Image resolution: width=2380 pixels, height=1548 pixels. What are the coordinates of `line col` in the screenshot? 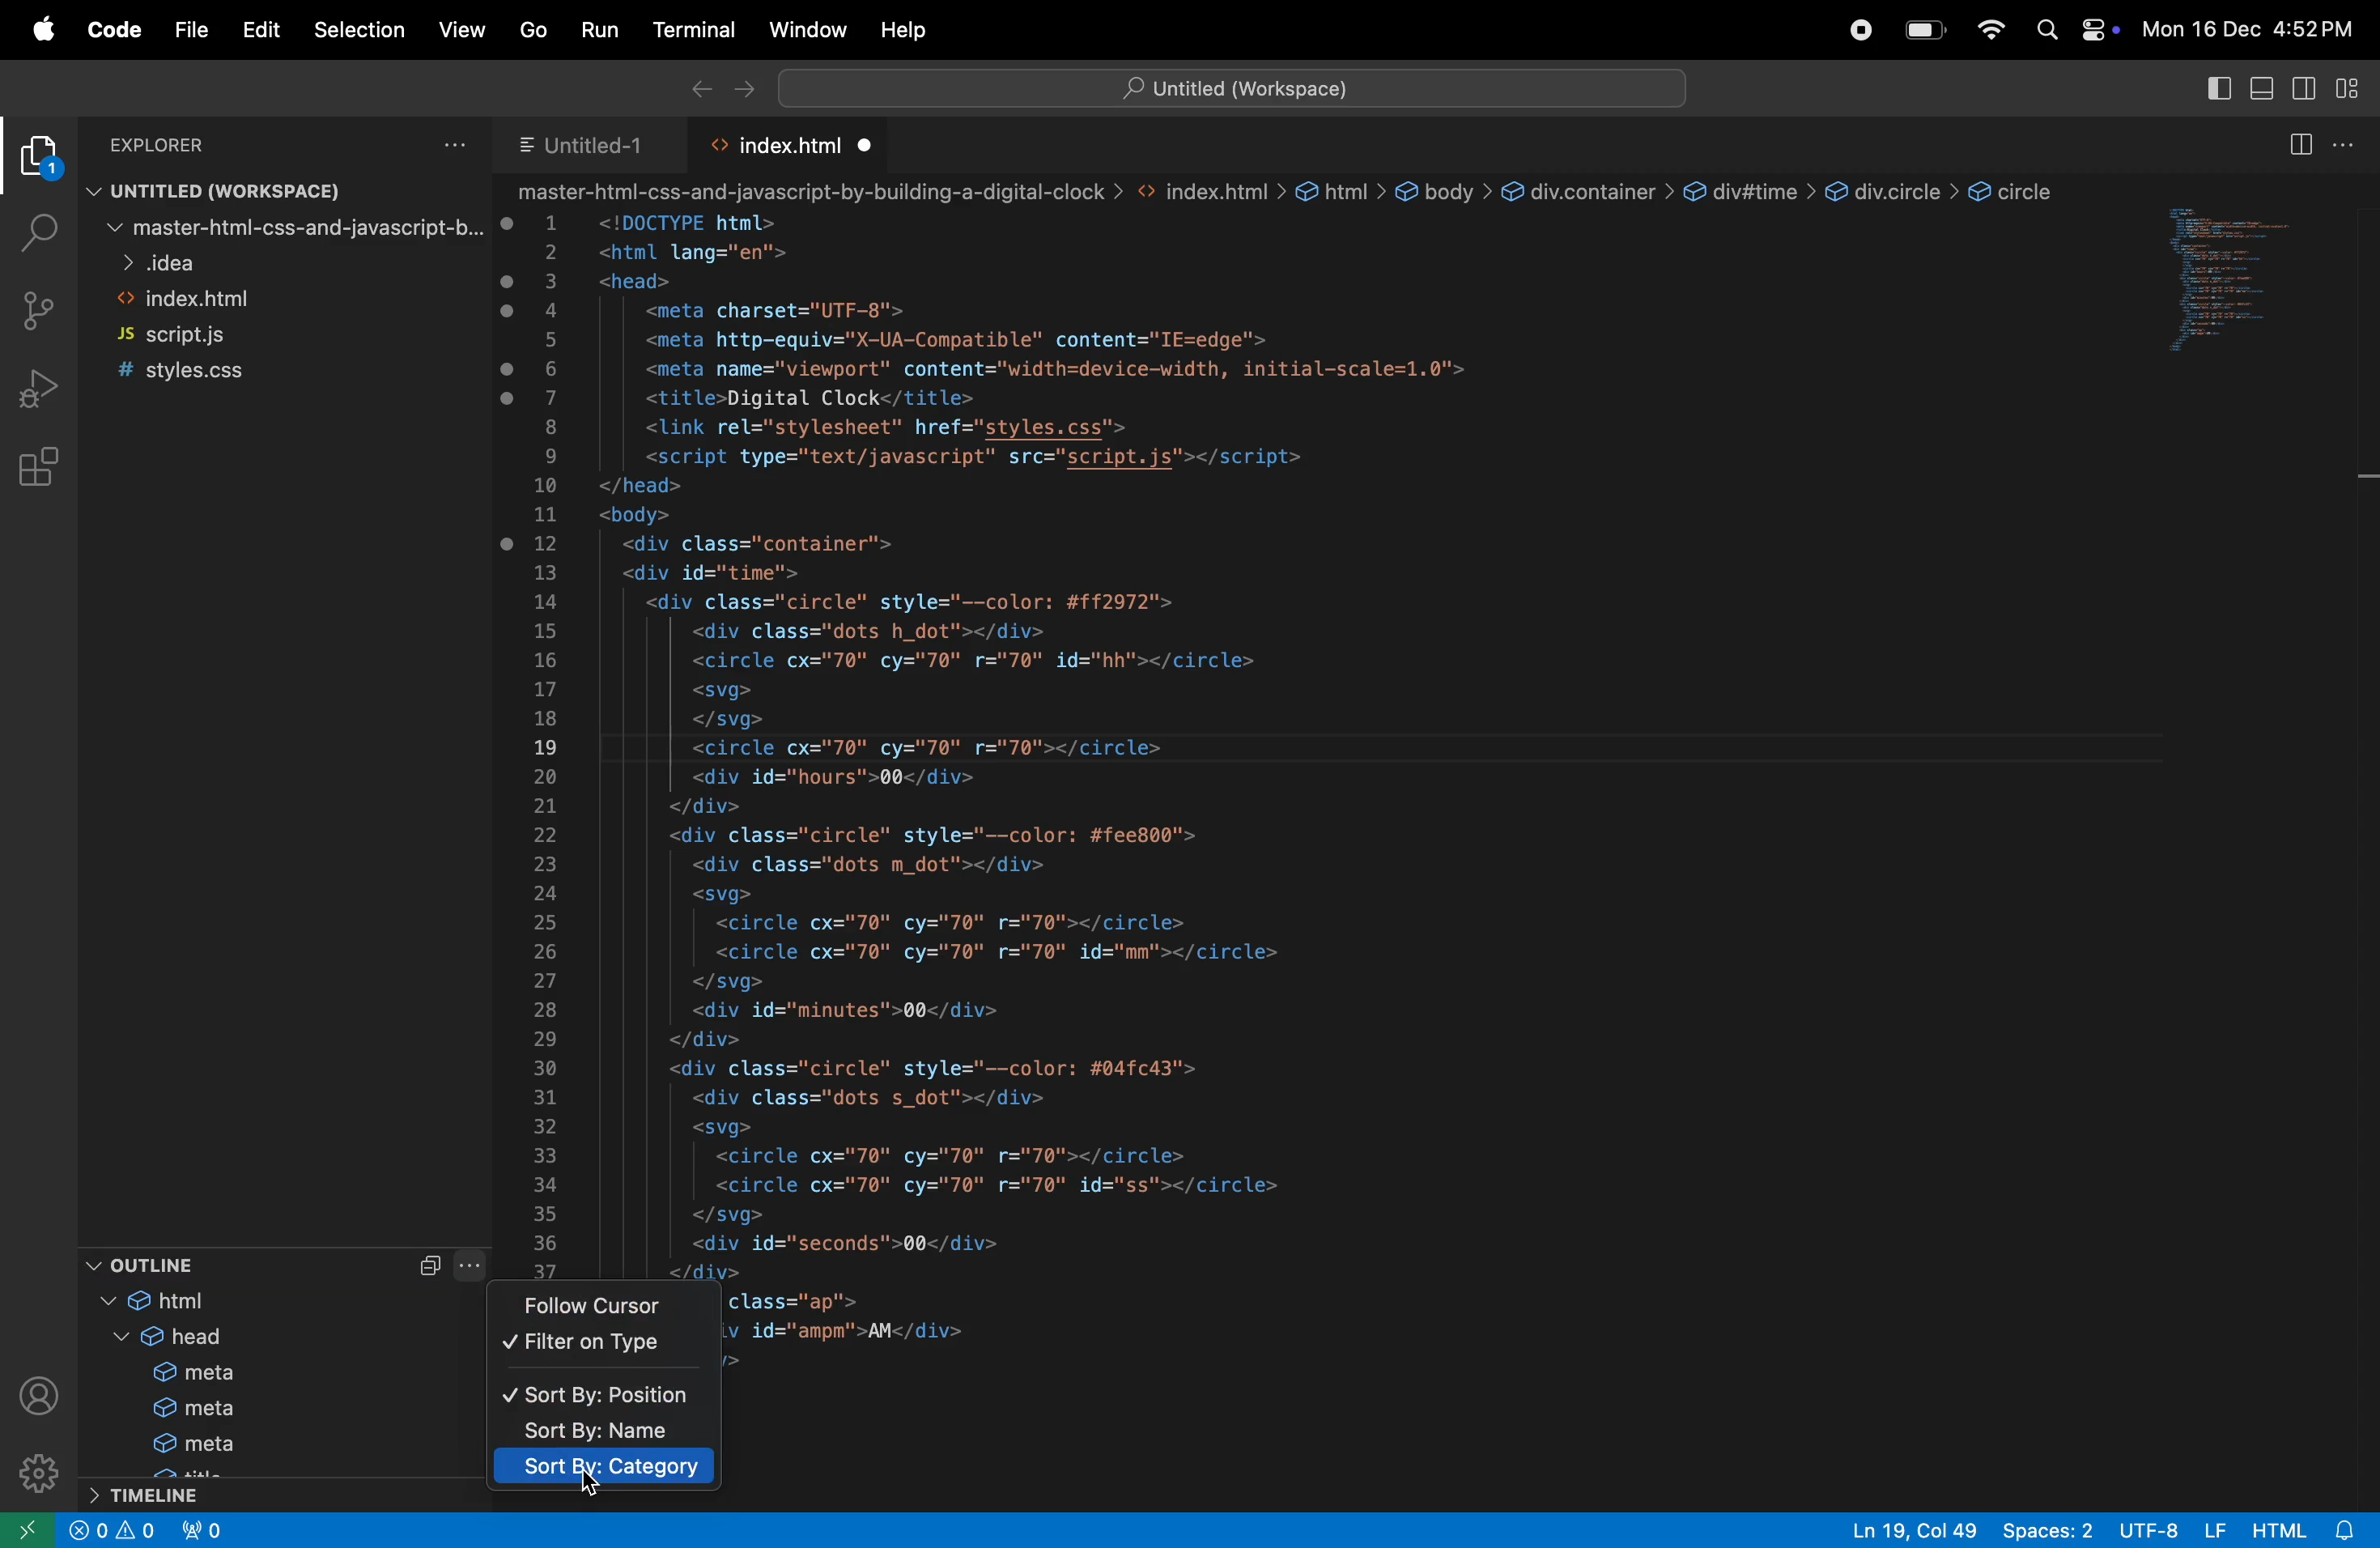 It's located at (1910, 1529).